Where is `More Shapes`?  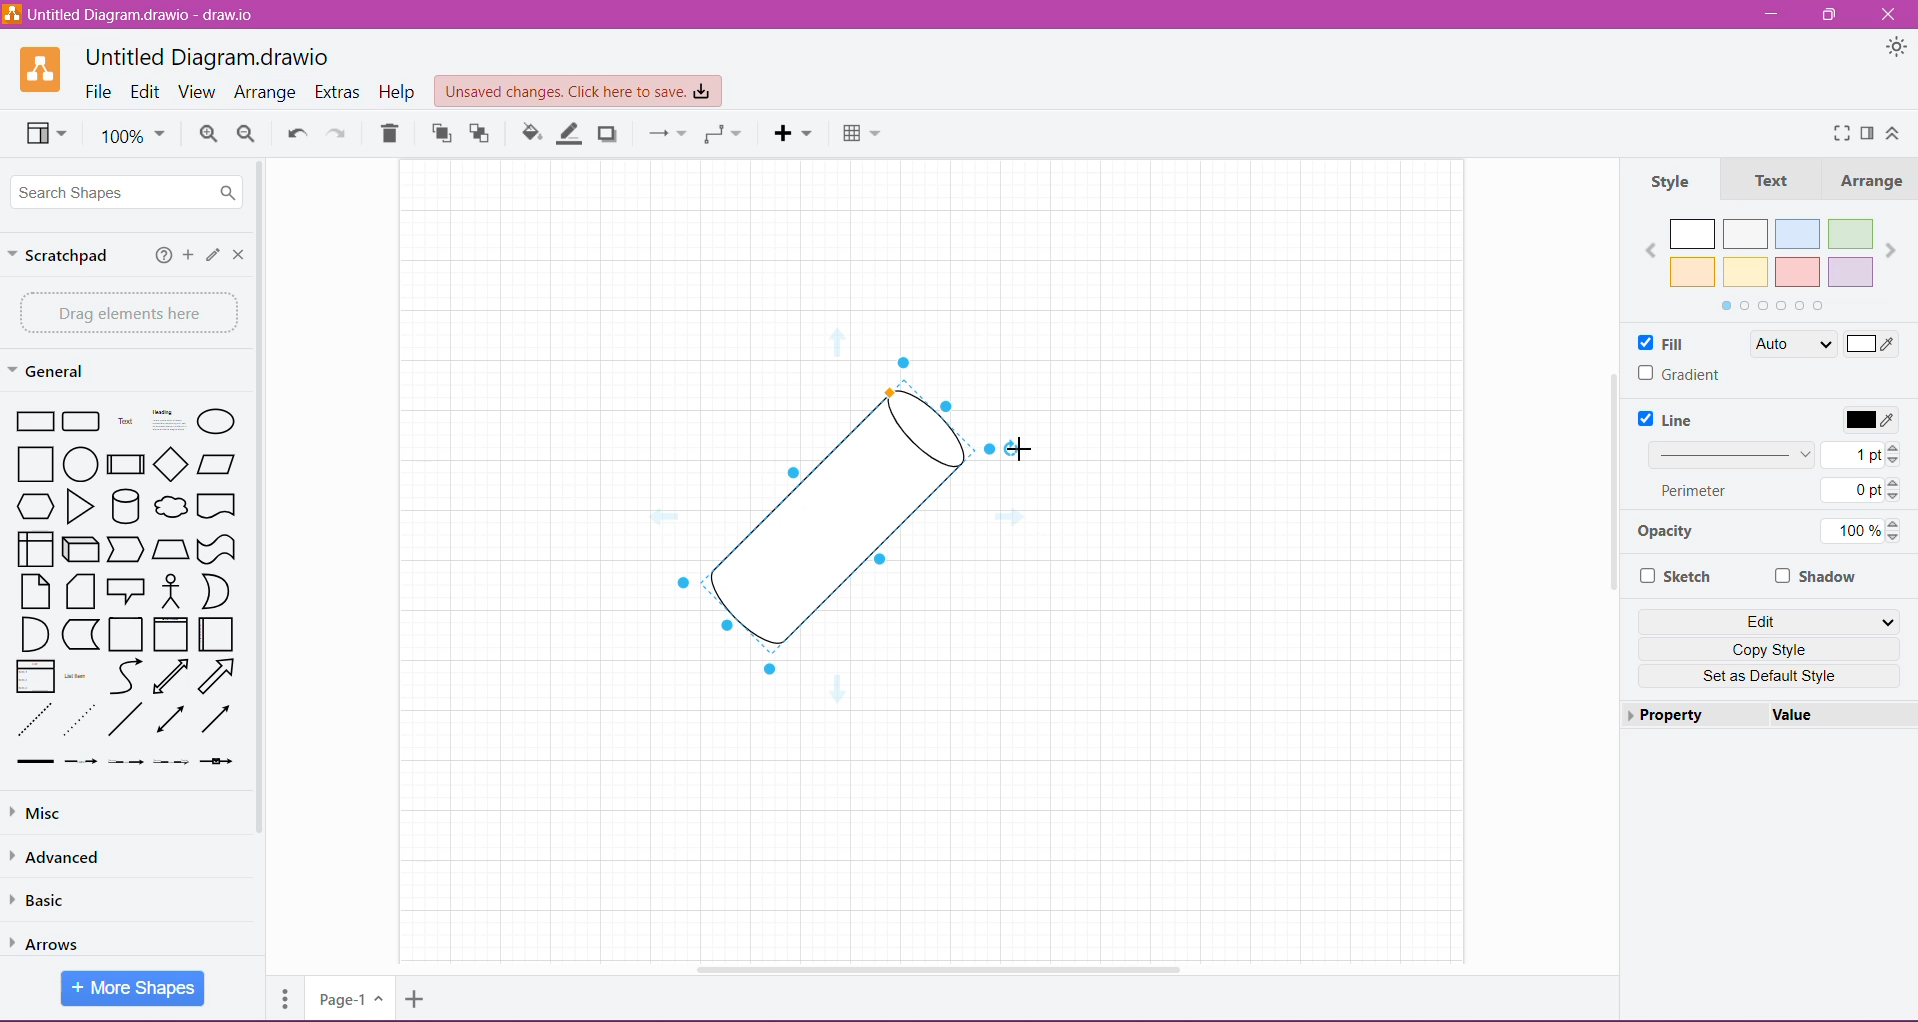
More Shapes is located at coordinates (134, 989).